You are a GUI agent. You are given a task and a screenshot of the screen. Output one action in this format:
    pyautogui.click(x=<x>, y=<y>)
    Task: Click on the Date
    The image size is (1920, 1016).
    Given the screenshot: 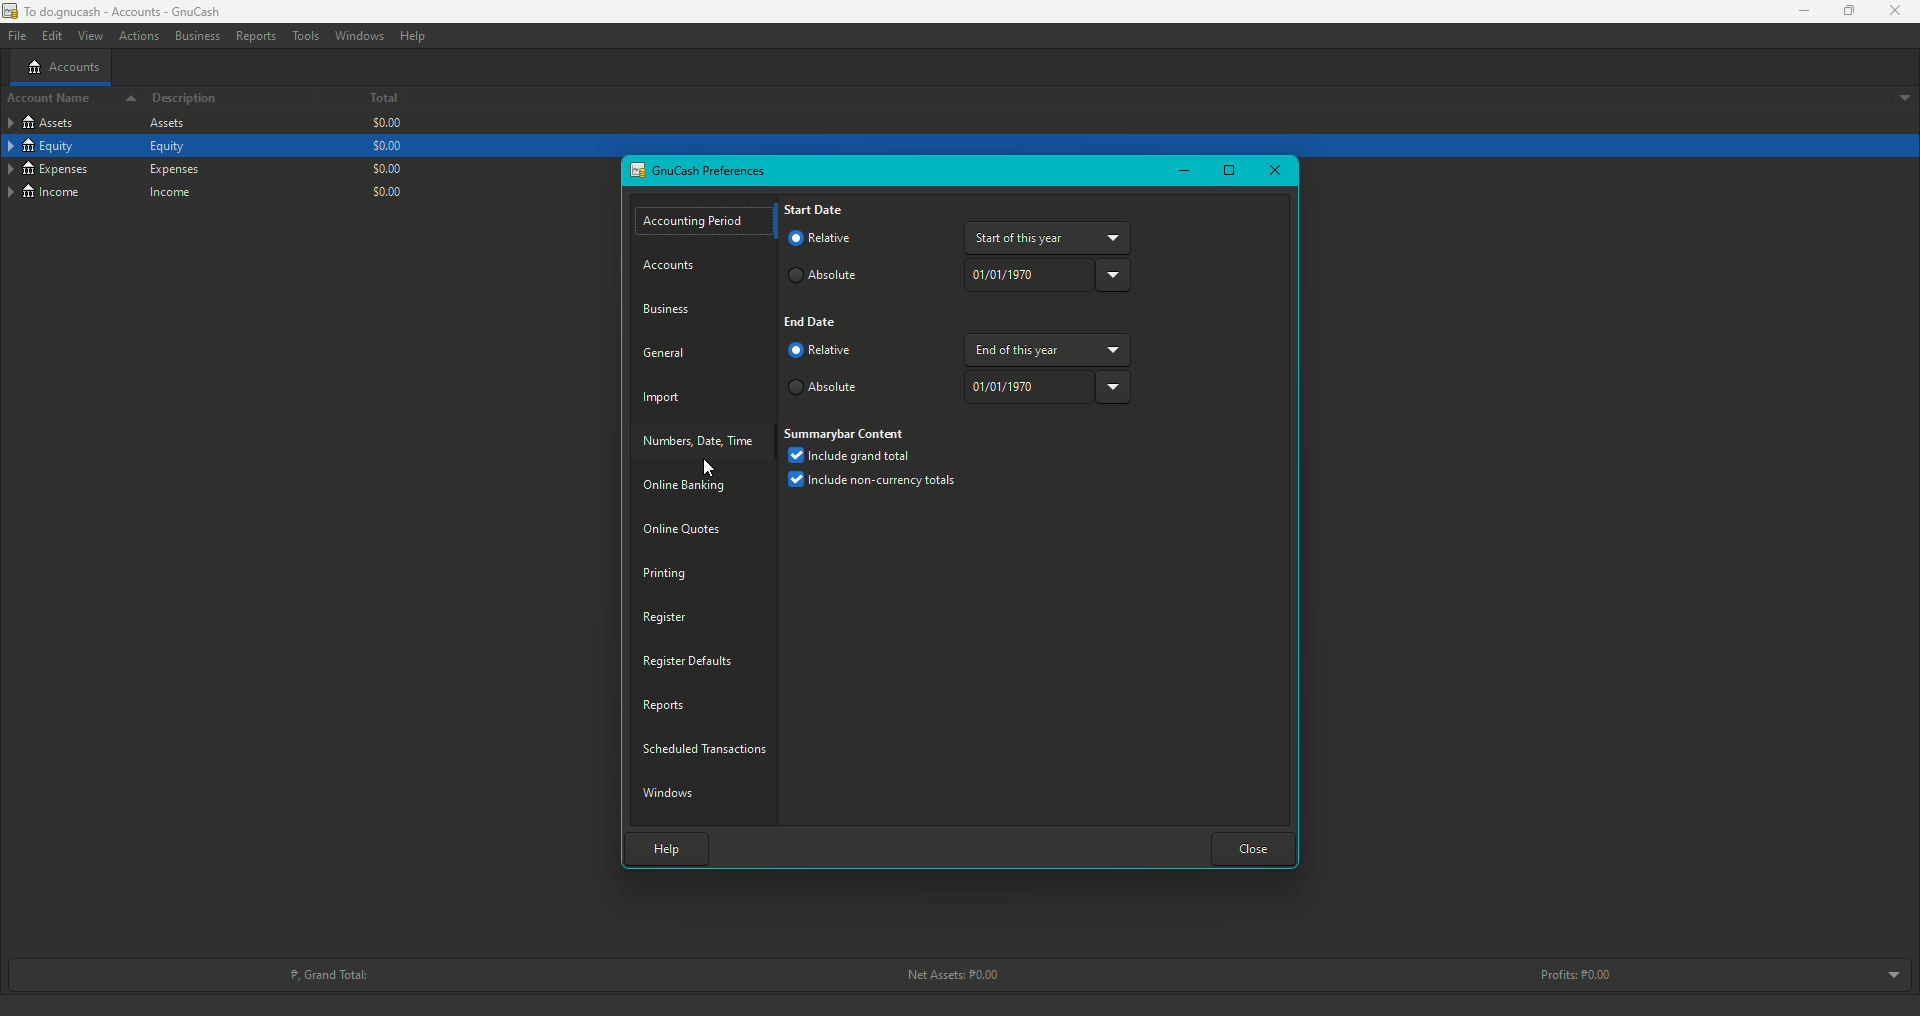 What is the action you would take?
    pyautogui.click(x=1047, y=386)
    